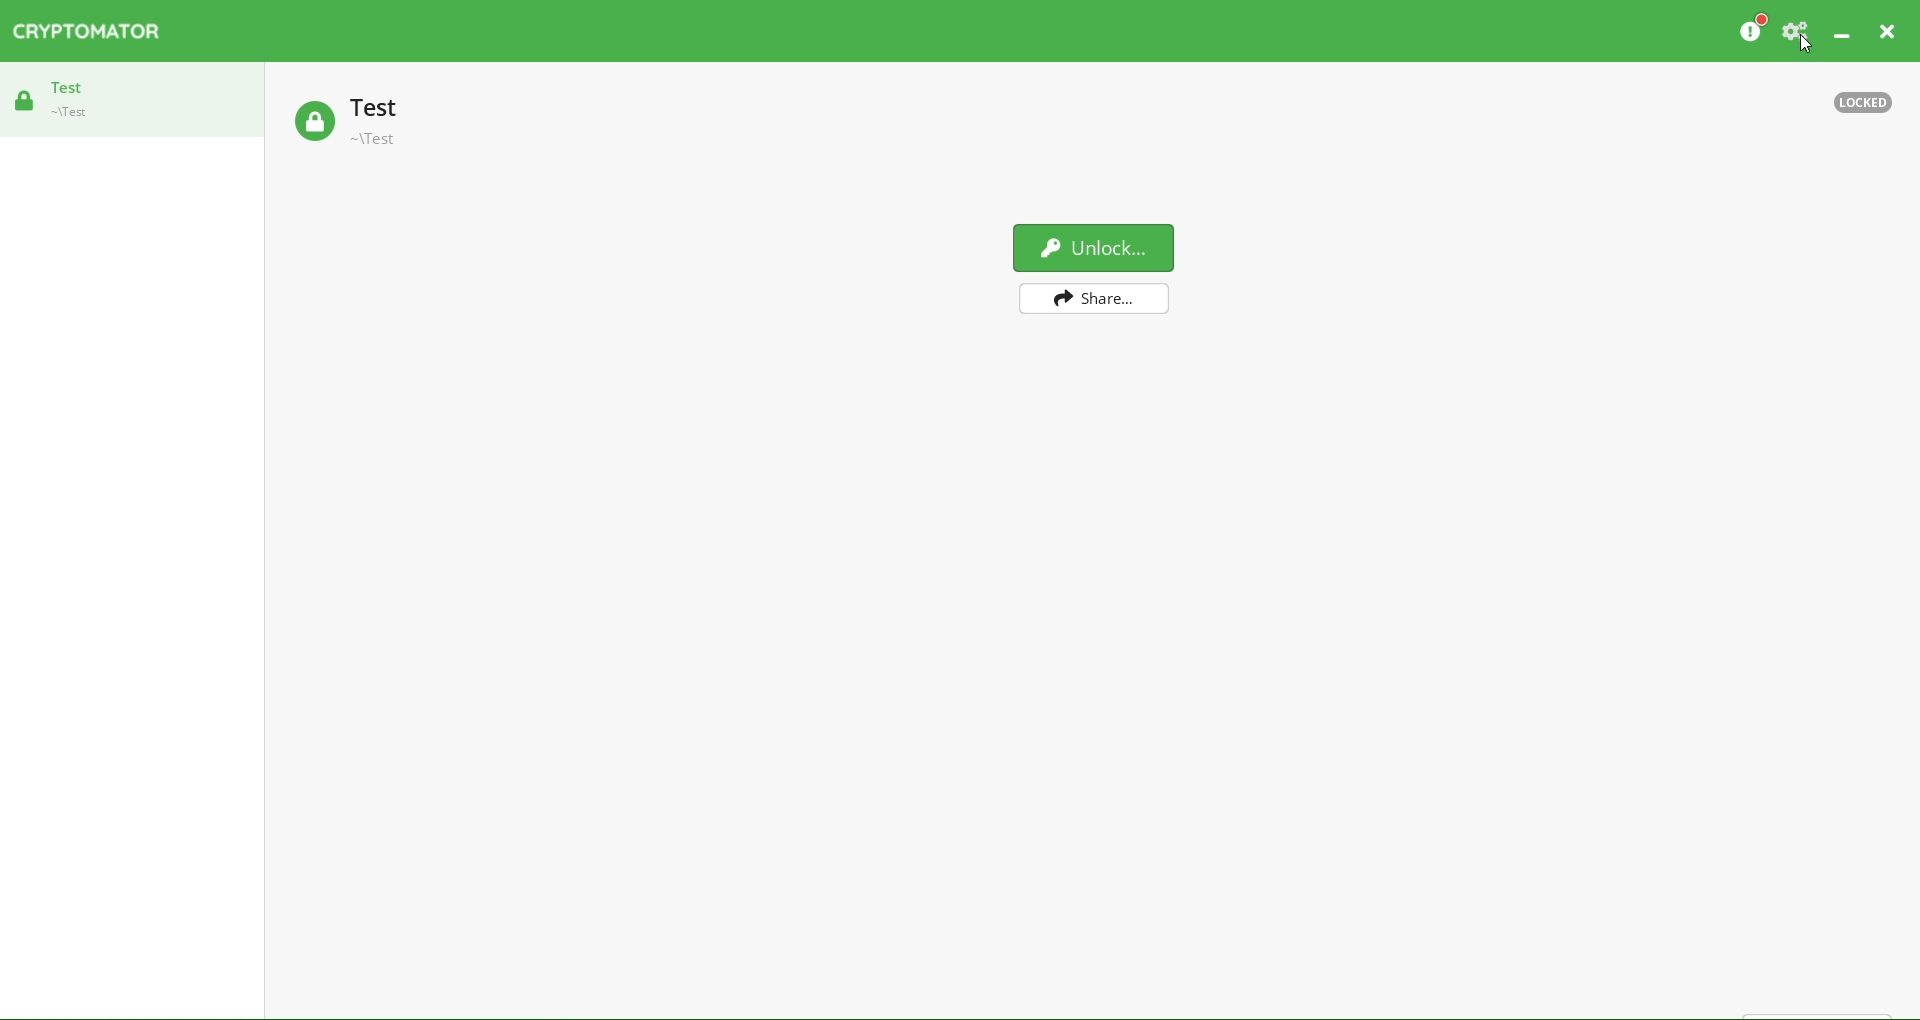  Describe the element at coordinates (64, 99) in the screenshot. I see `Test` at that location.